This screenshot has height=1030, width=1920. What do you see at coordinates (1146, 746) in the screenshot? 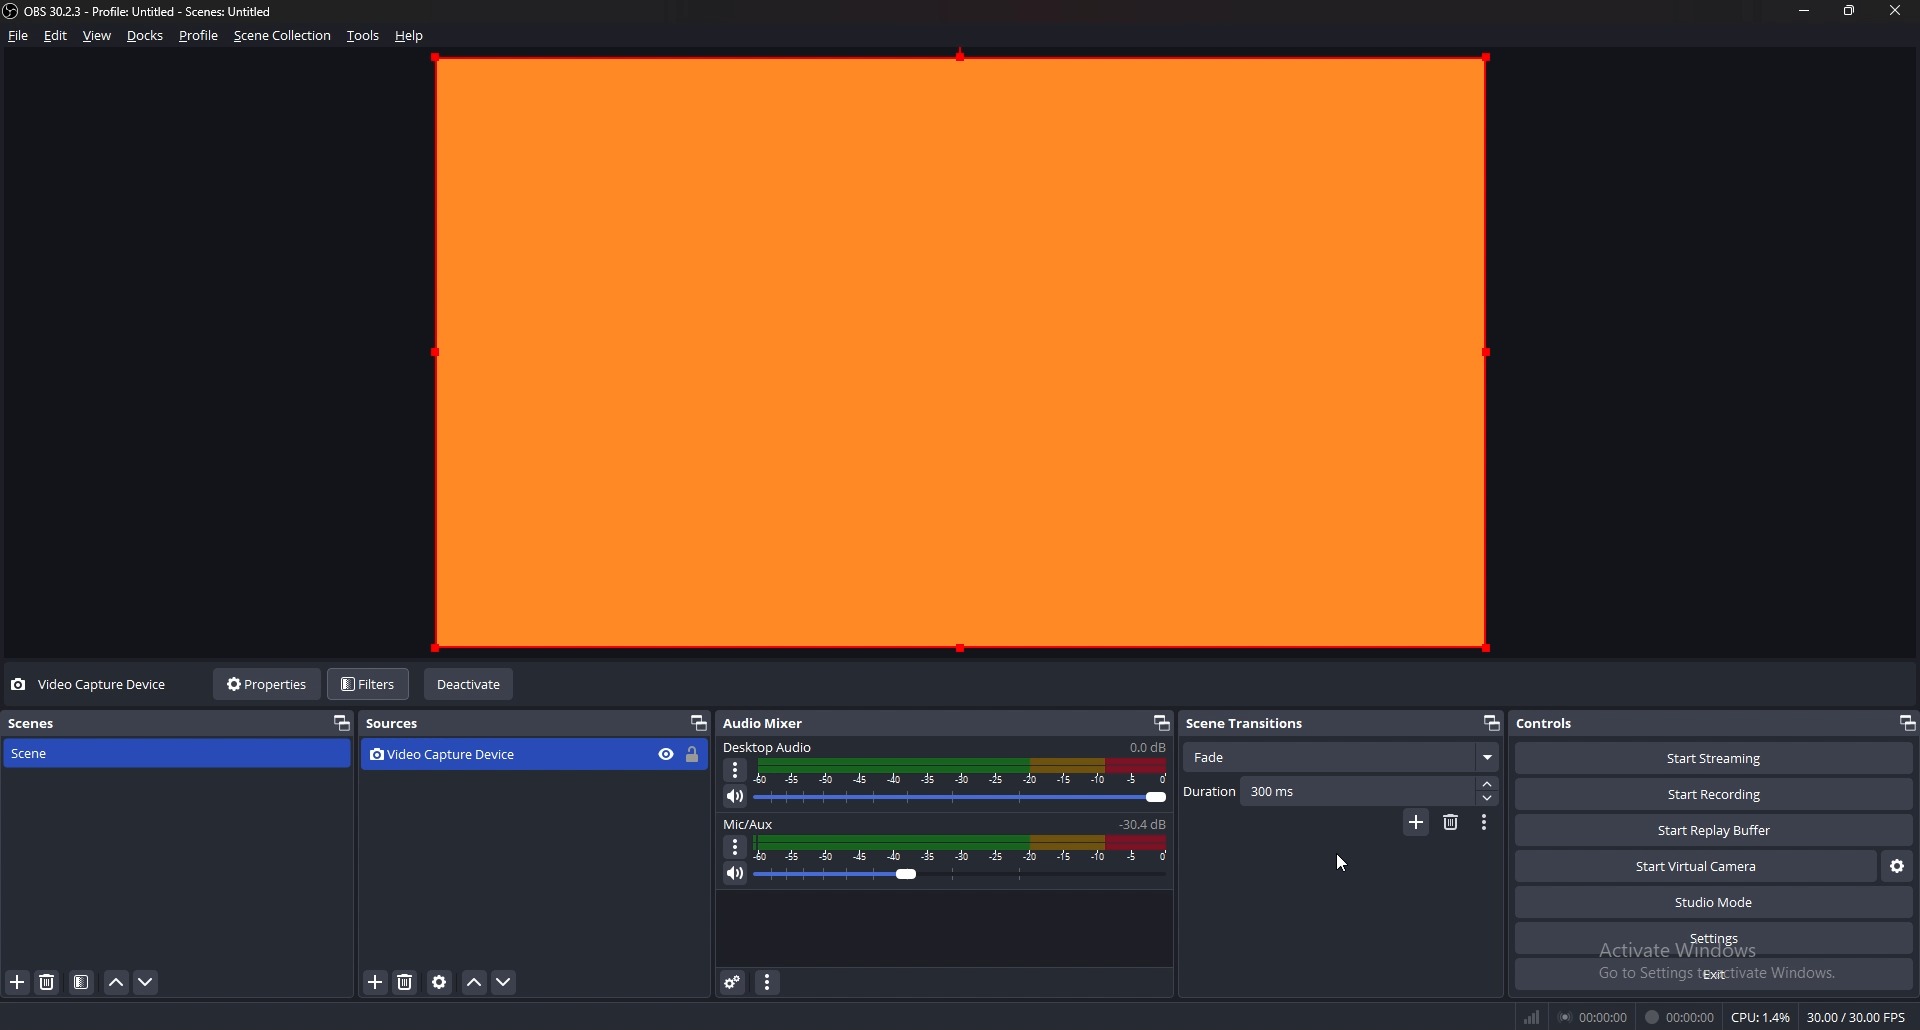
I see `0.0db` at bounding box center [1146, 746].